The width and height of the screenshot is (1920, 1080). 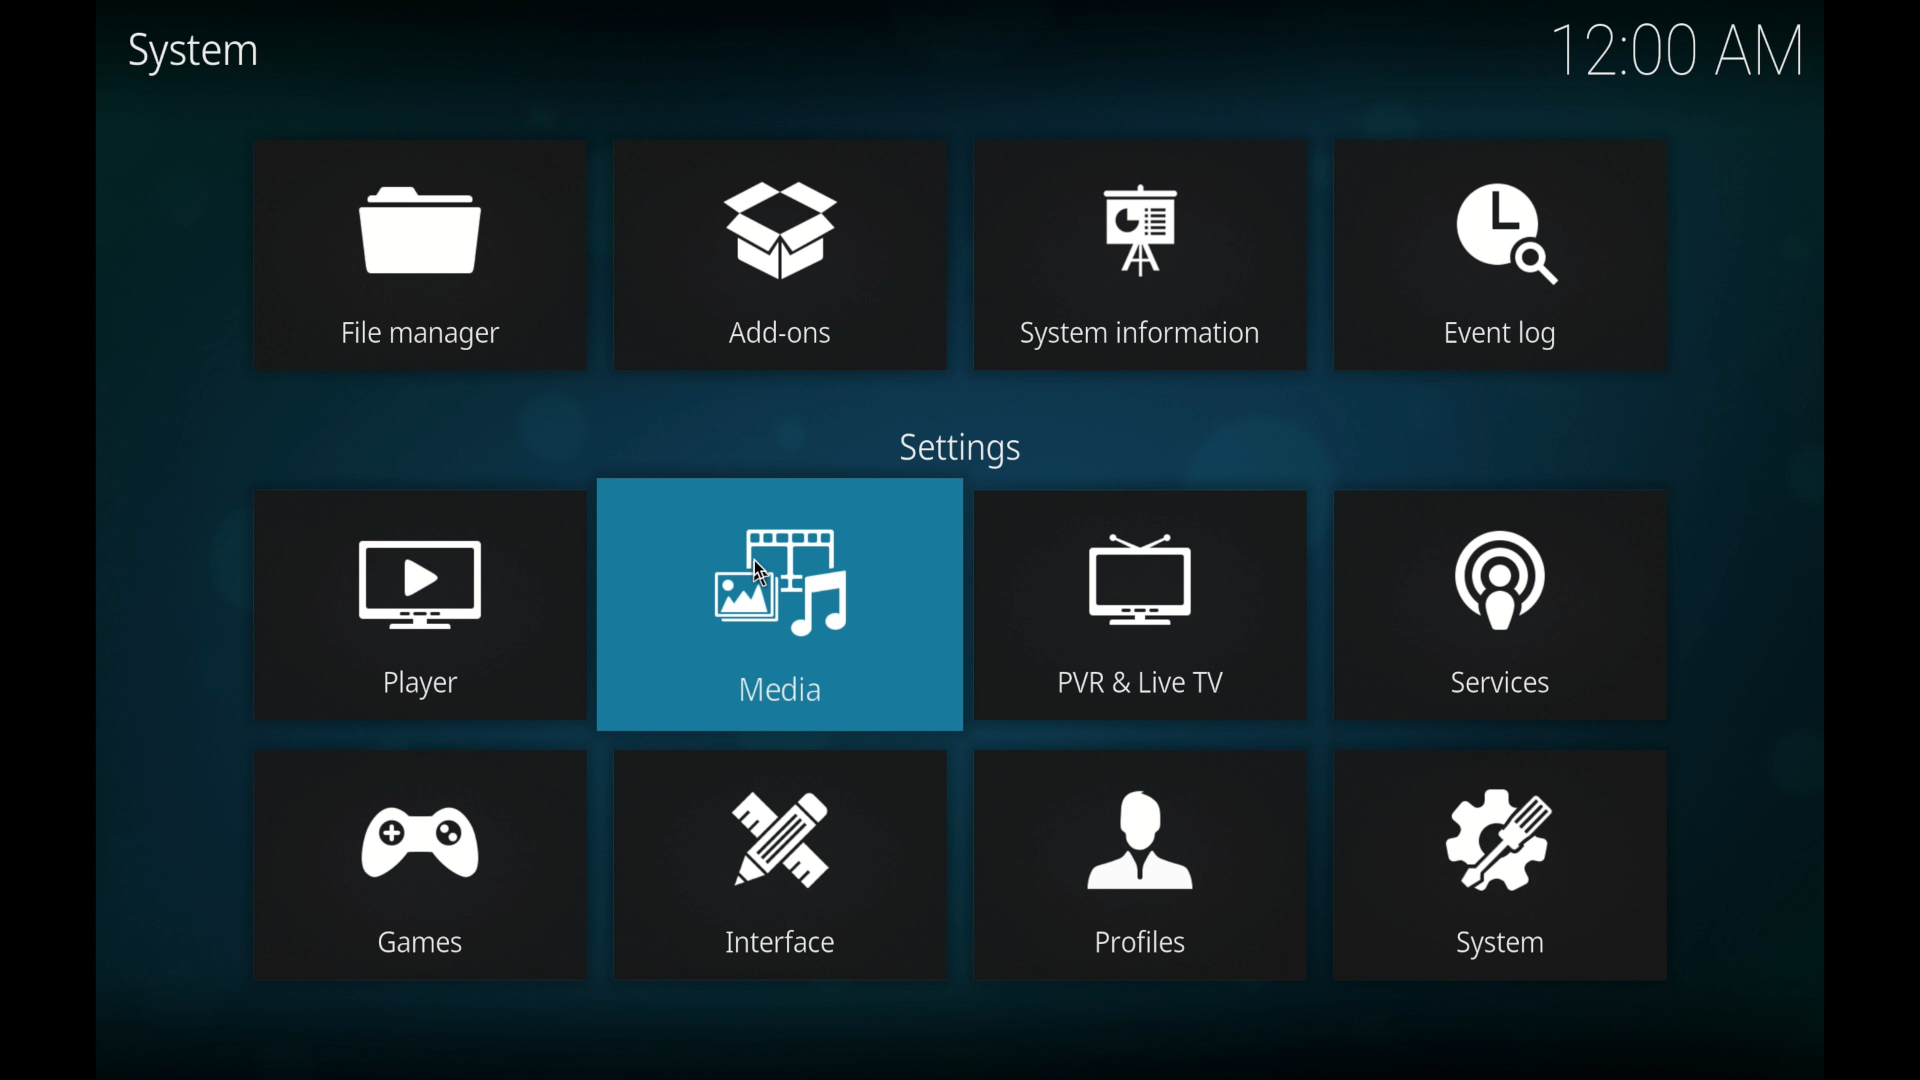 What do you see at coordinates (780, 605) in the screenshot?
I see `media` at bounding box center [780, 605].